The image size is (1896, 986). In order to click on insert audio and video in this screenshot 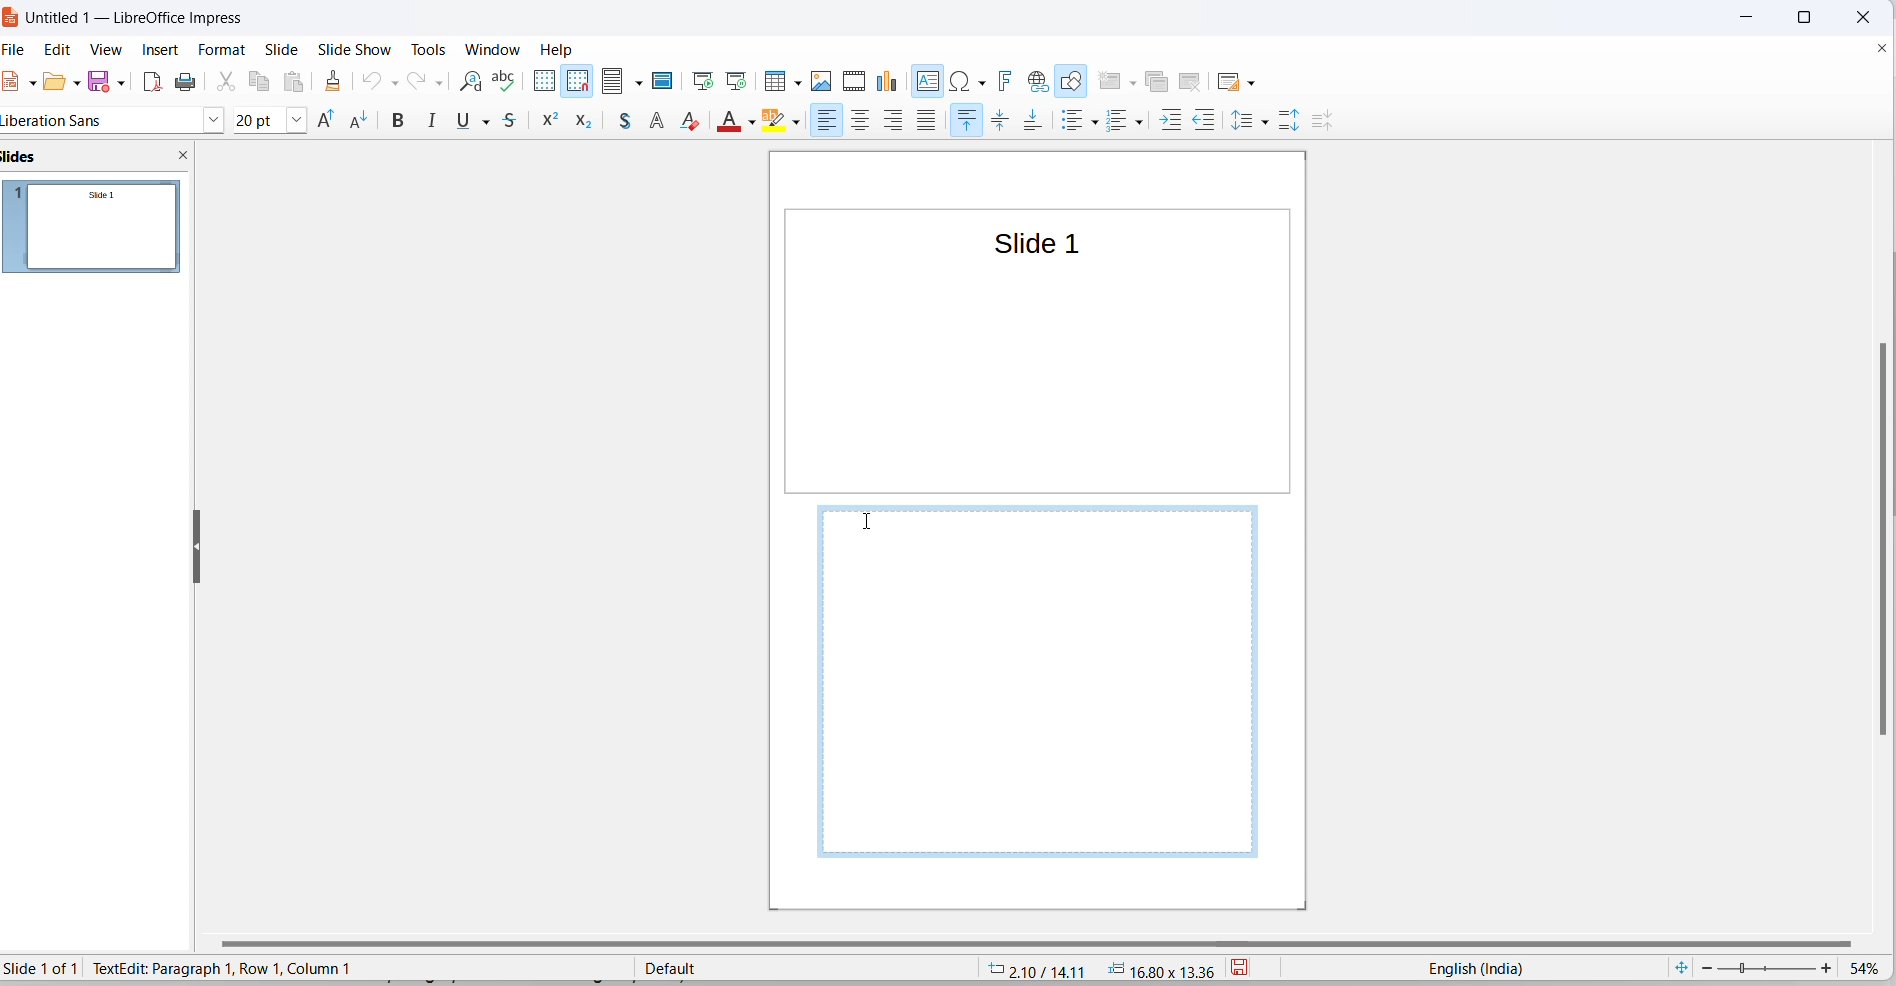, I will do `click(855, 80)`.